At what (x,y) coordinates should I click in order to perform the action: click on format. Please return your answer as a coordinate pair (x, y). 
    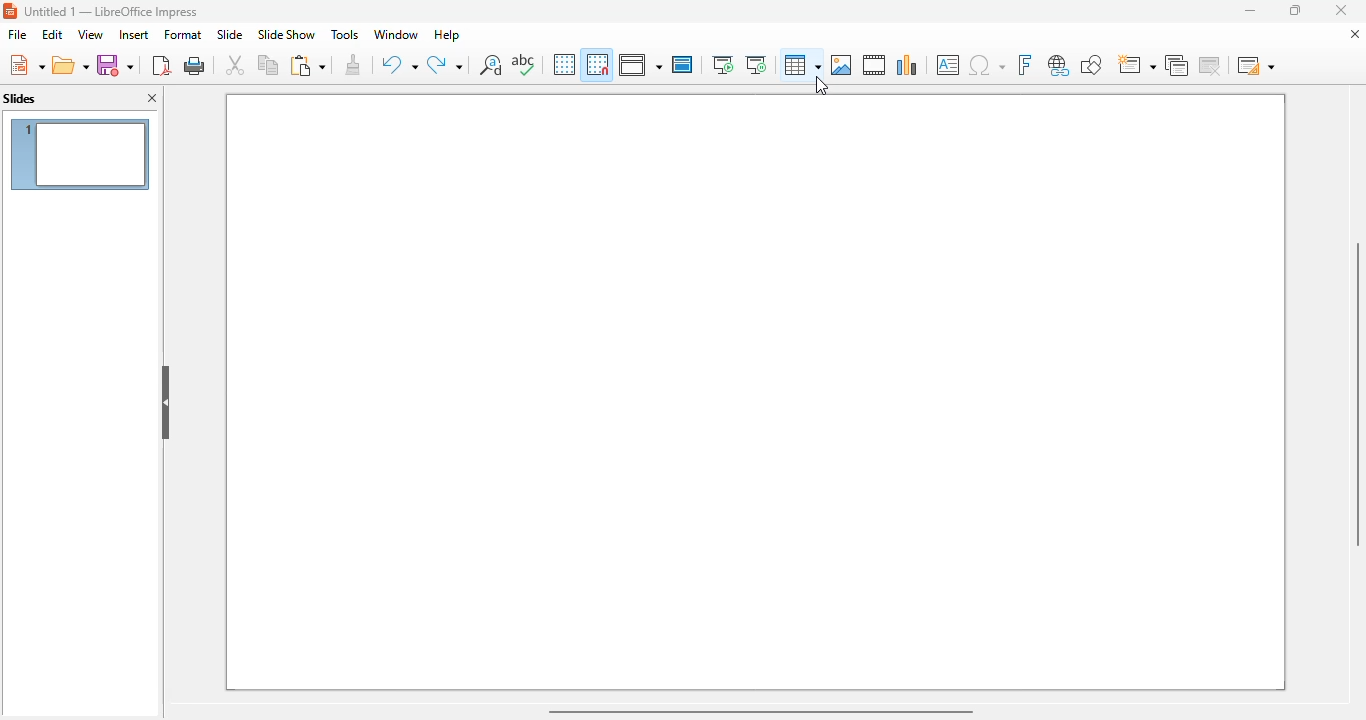
    Looking at the image, I should click on (183, 34).